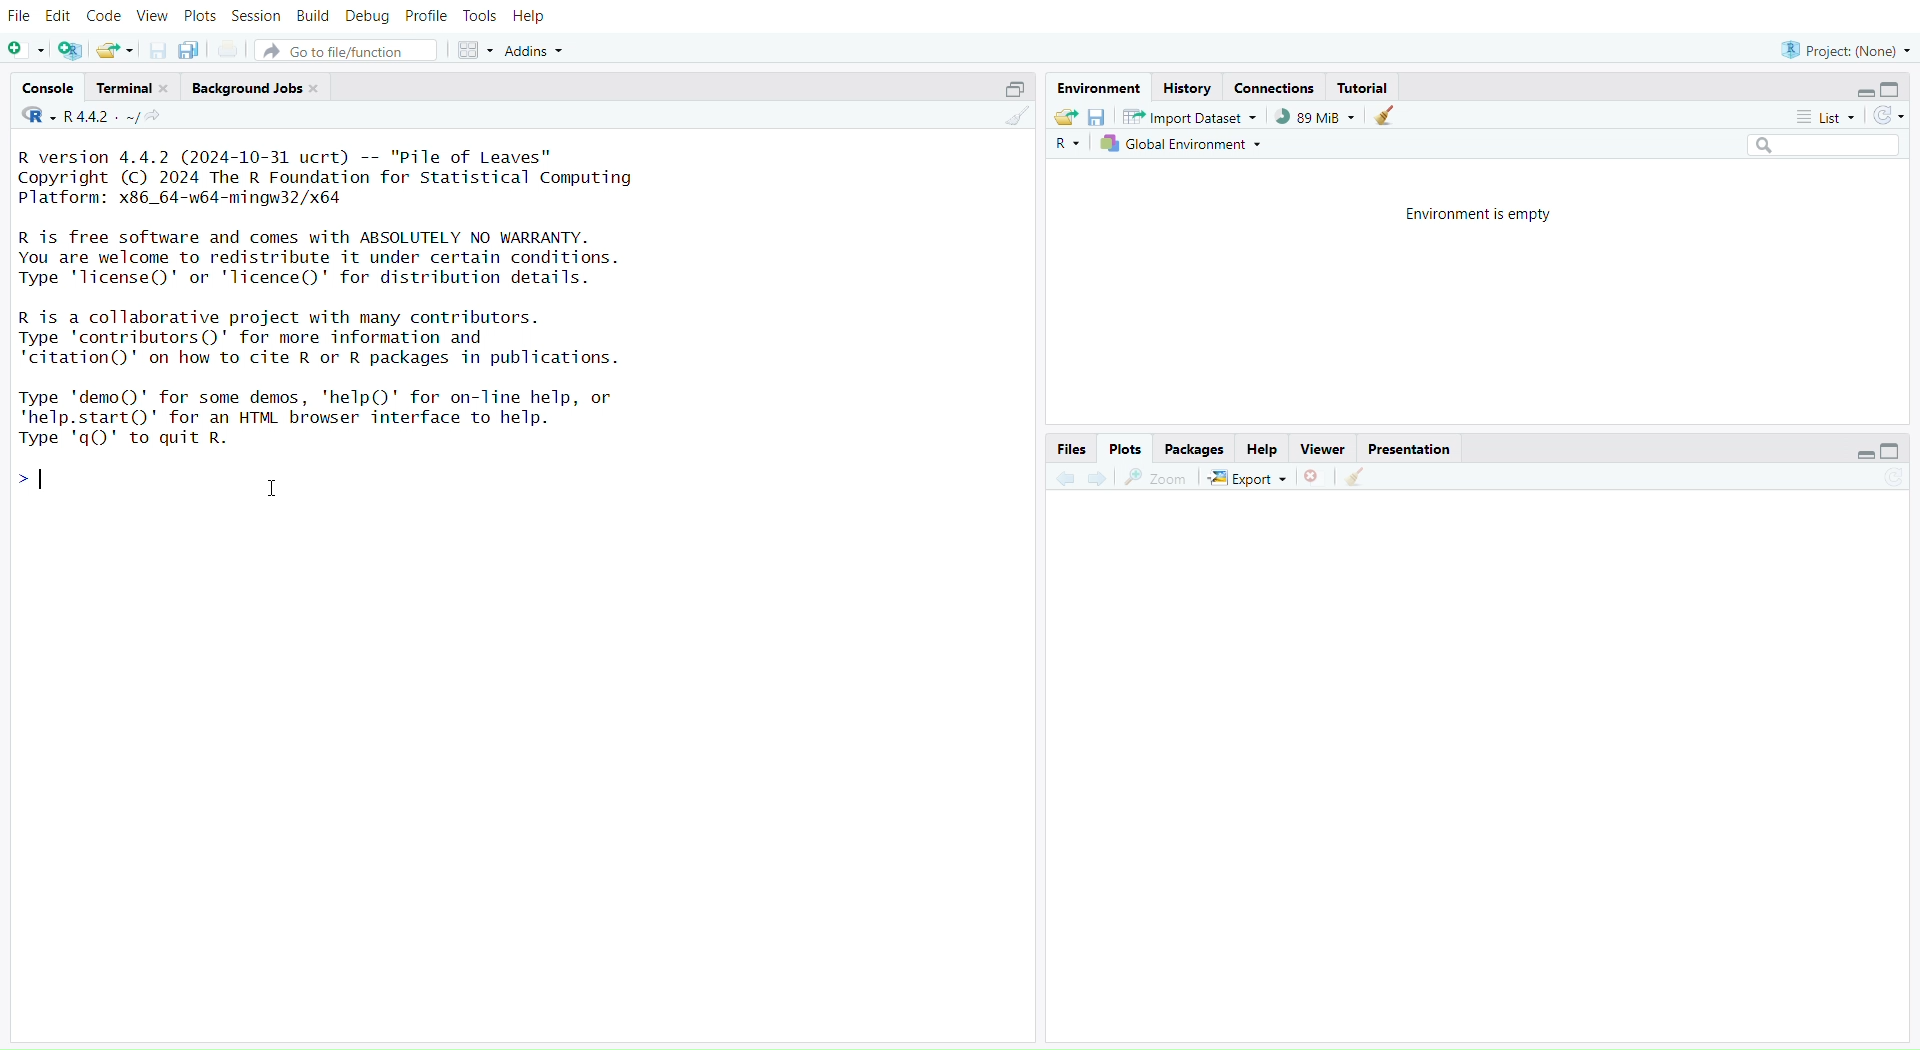 The width and height of the screenshot is (1920, 1050). What do you see at coordinates (1472, 211) in the screenshot?
I see `Environment is empty` at bounding box center [1472, 211].